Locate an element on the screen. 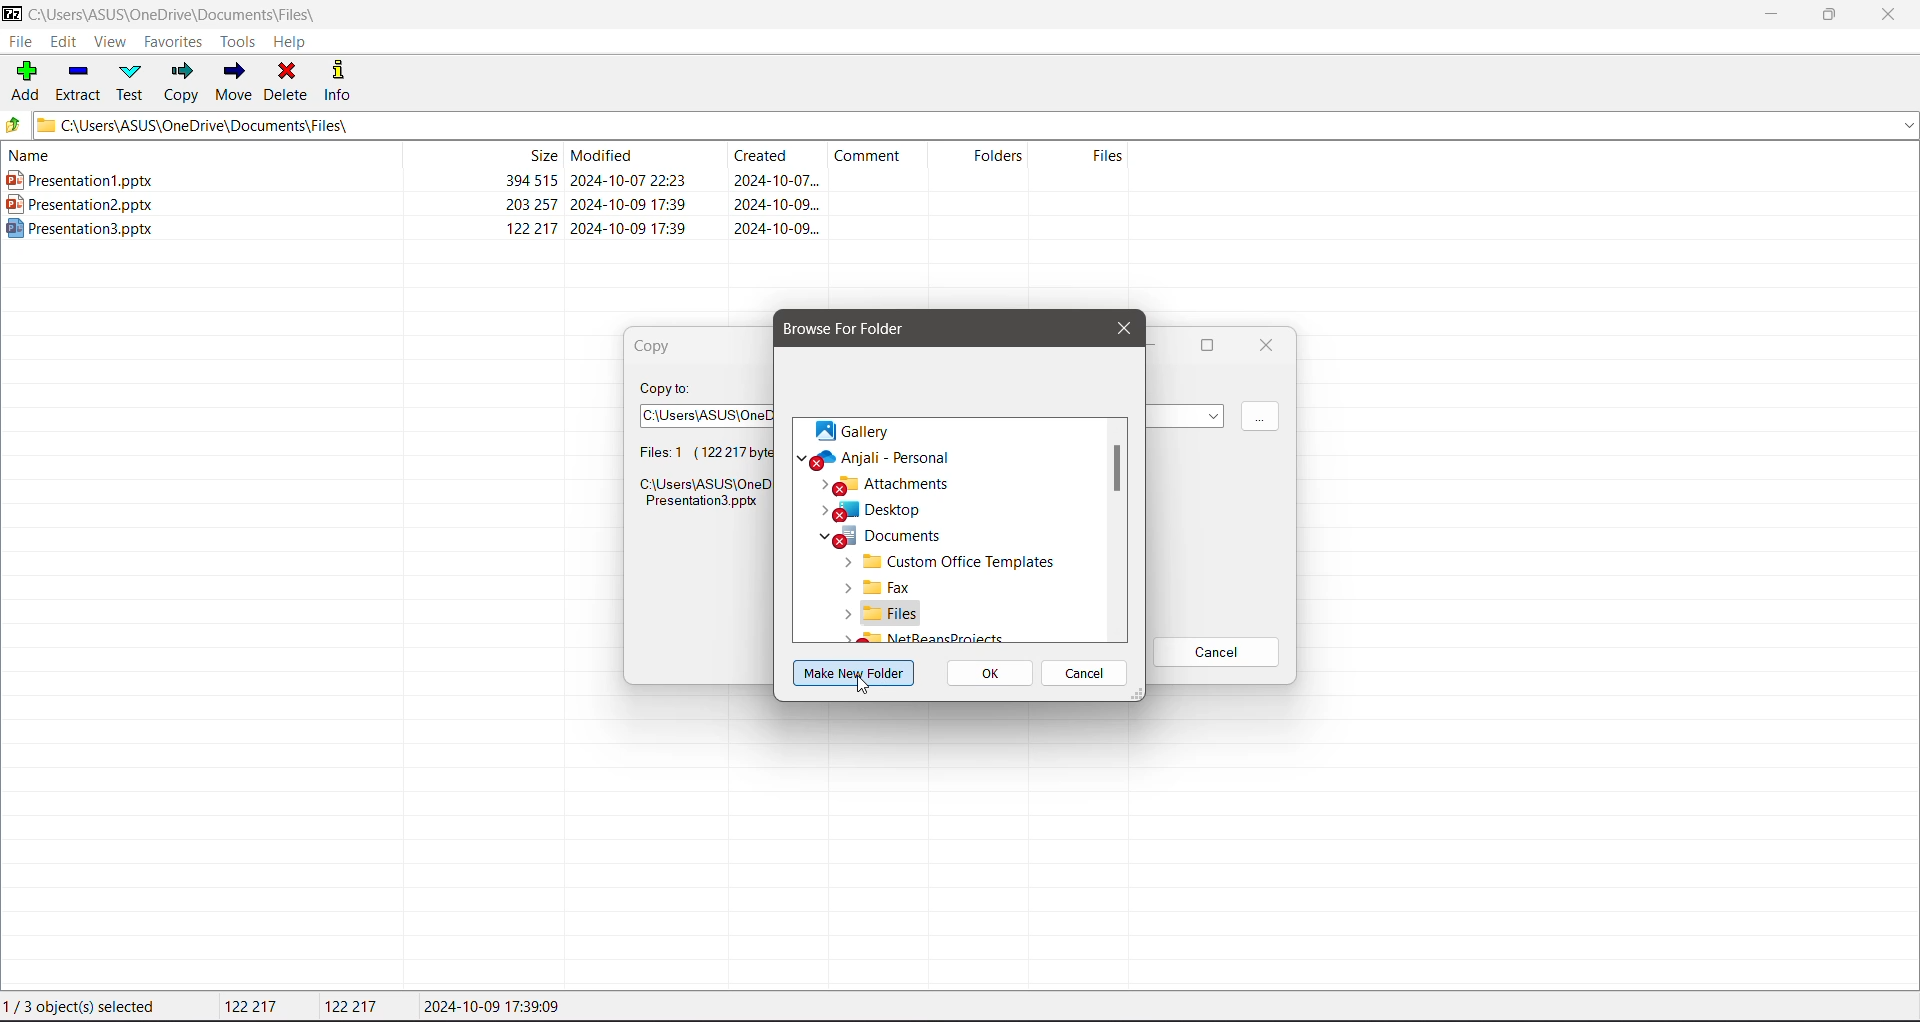  Delete is located at coordinates (289, 82).